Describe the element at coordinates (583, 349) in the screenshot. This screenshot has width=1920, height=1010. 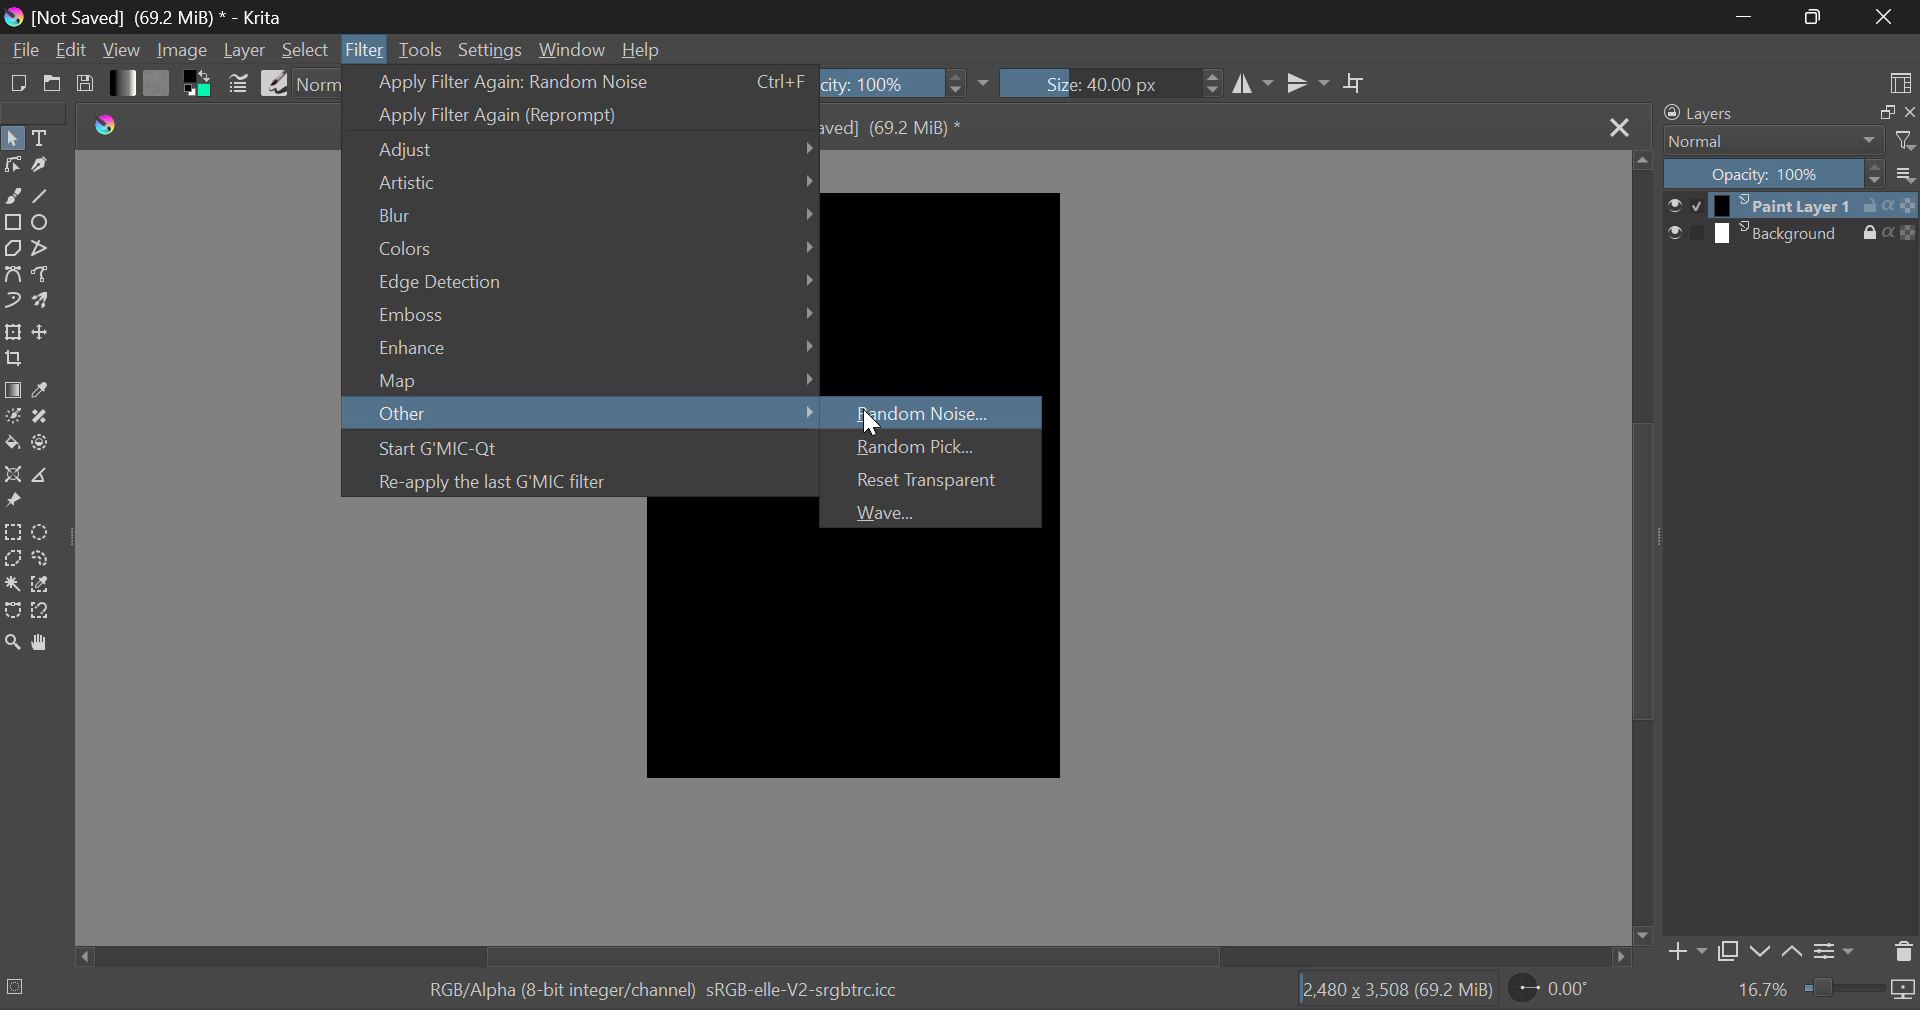
I see `Enhance` at that location.